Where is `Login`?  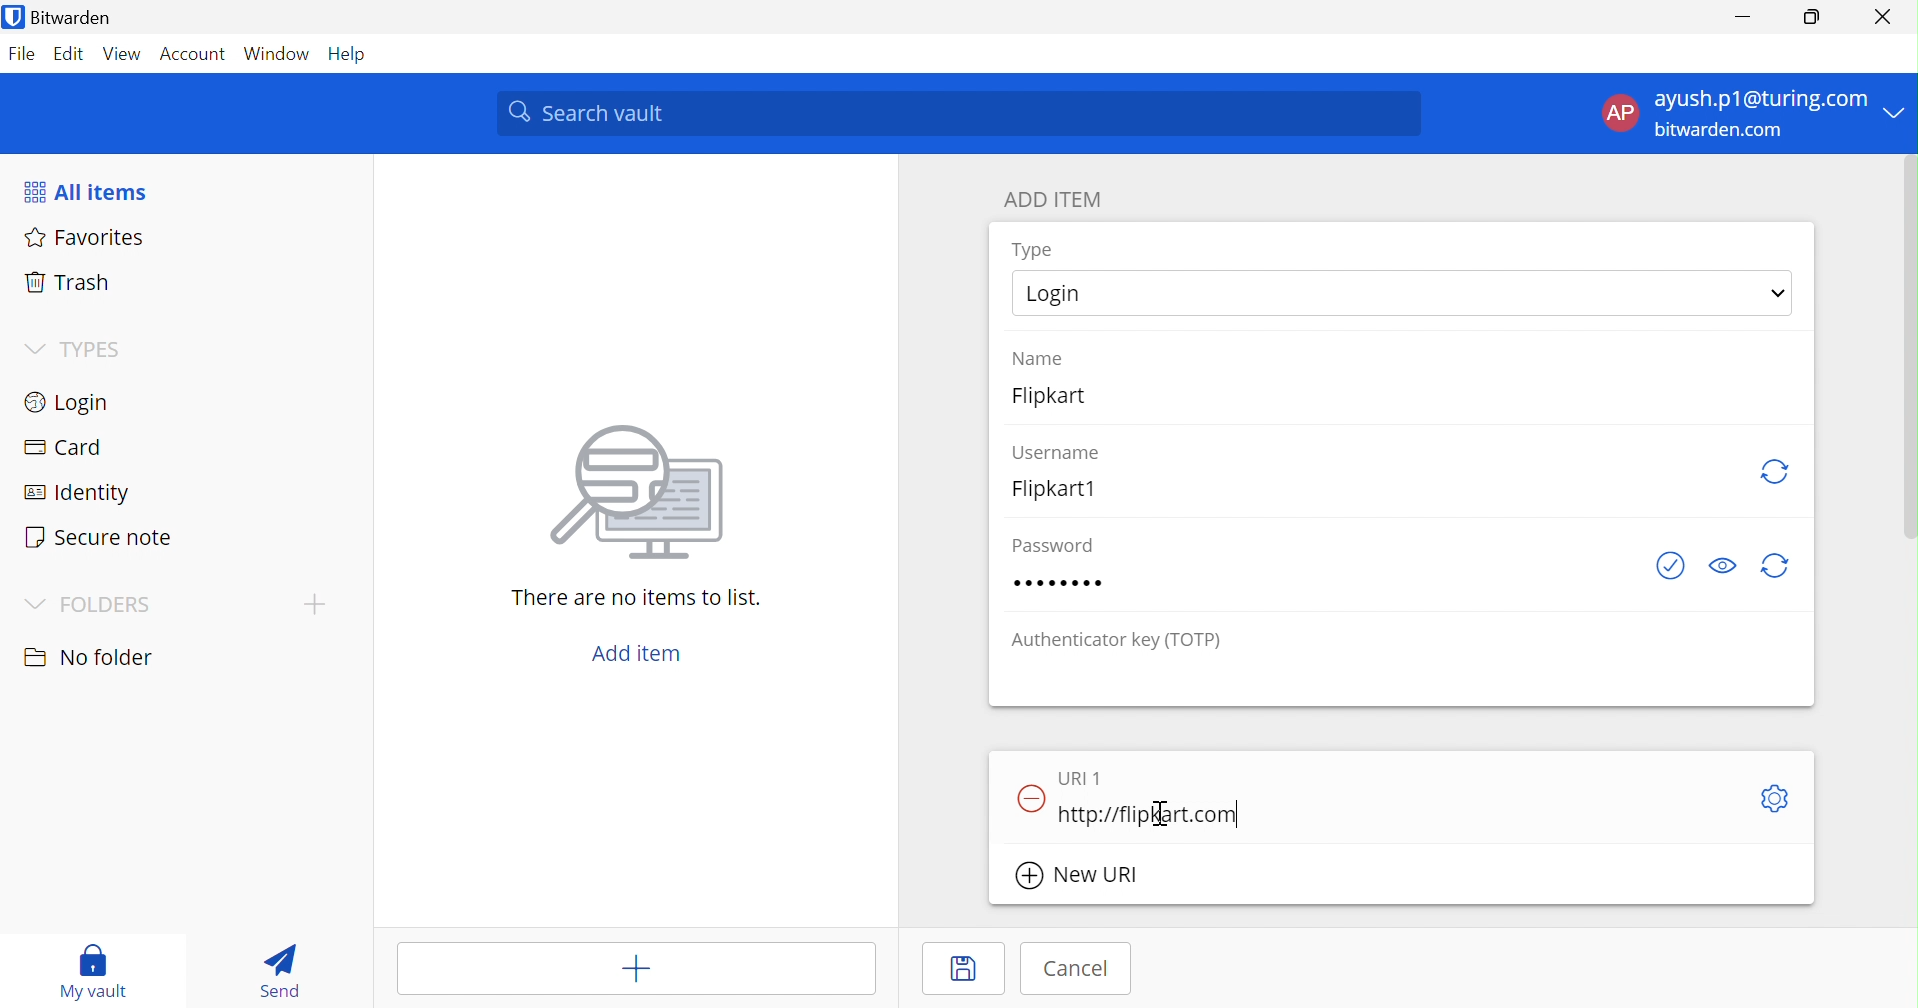 Login is located at coordinates (1056, 295).